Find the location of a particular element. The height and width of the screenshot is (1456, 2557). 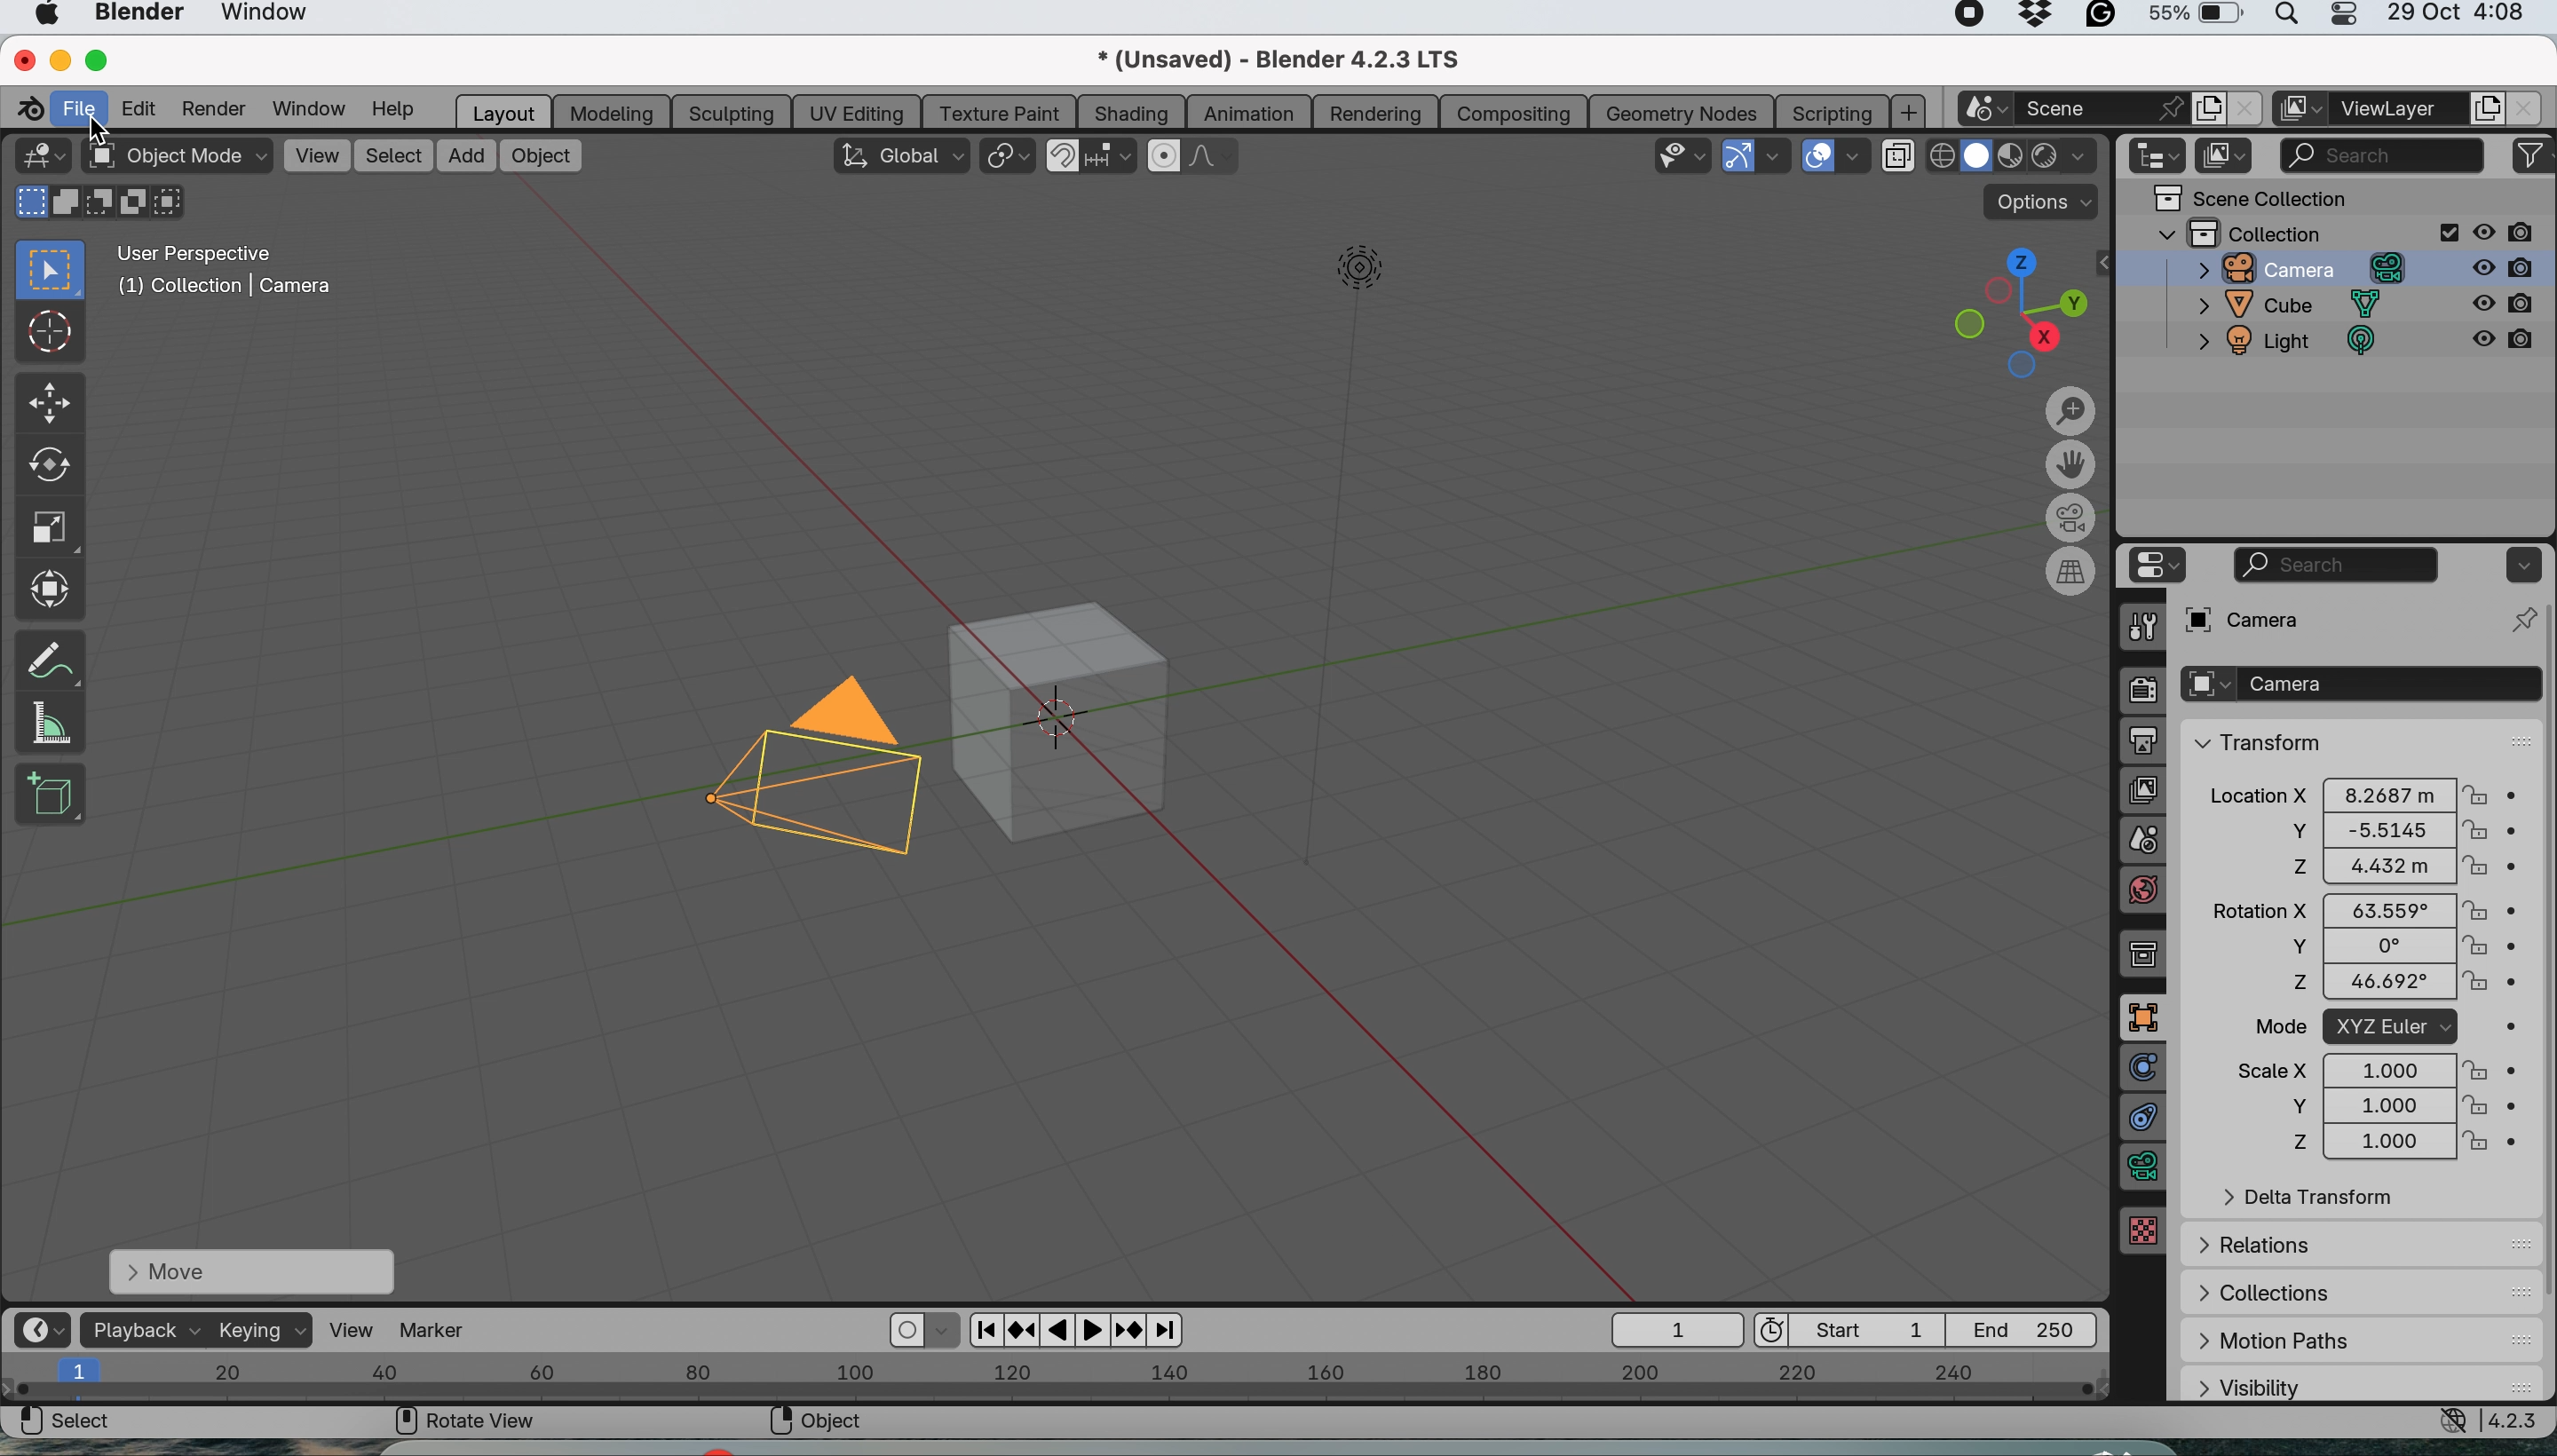

data is located at coordinates (2138, 1169).